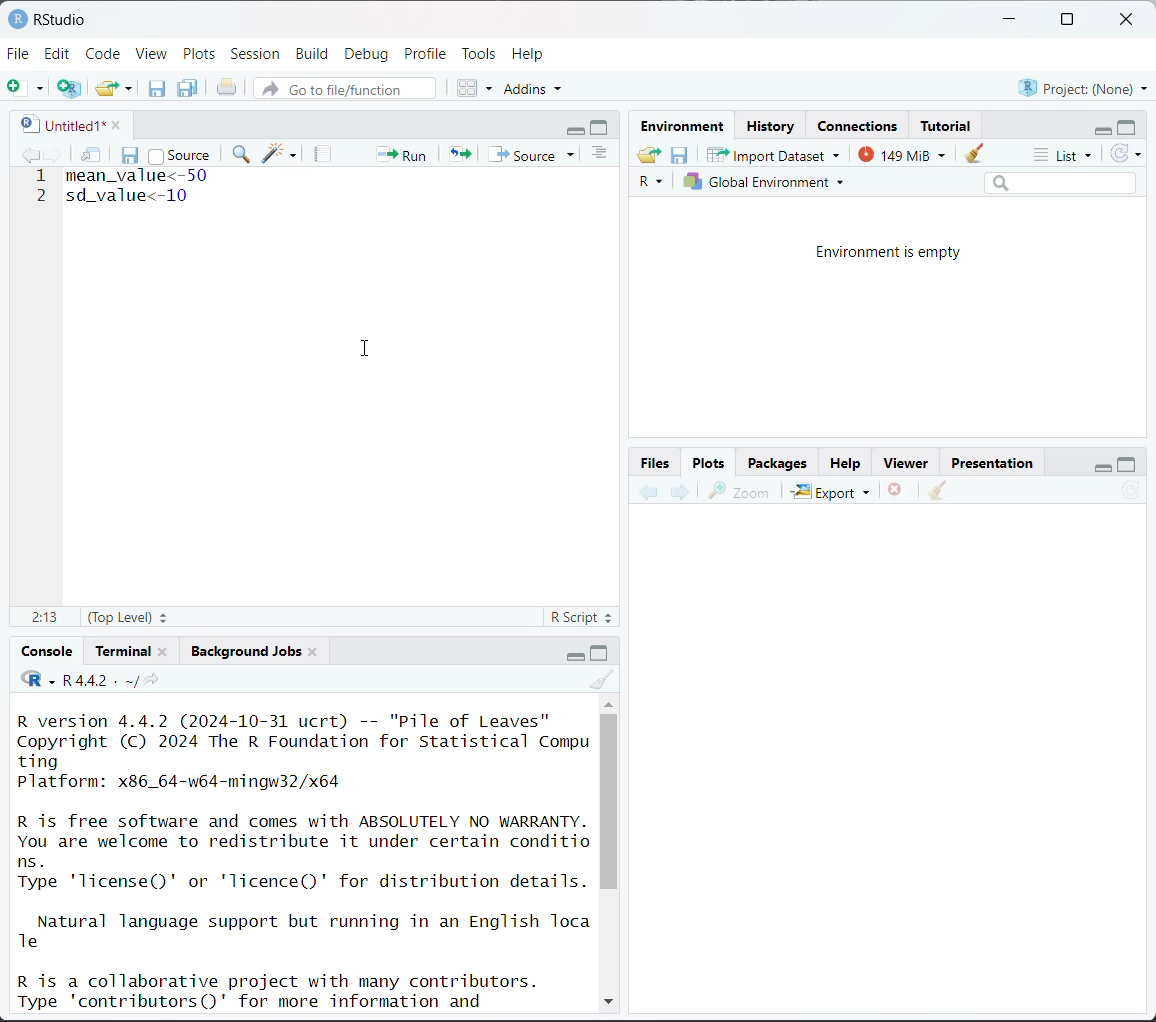  Describe the element at coordinates (428, 52) in the screenshot. I see `Profile` at that location.